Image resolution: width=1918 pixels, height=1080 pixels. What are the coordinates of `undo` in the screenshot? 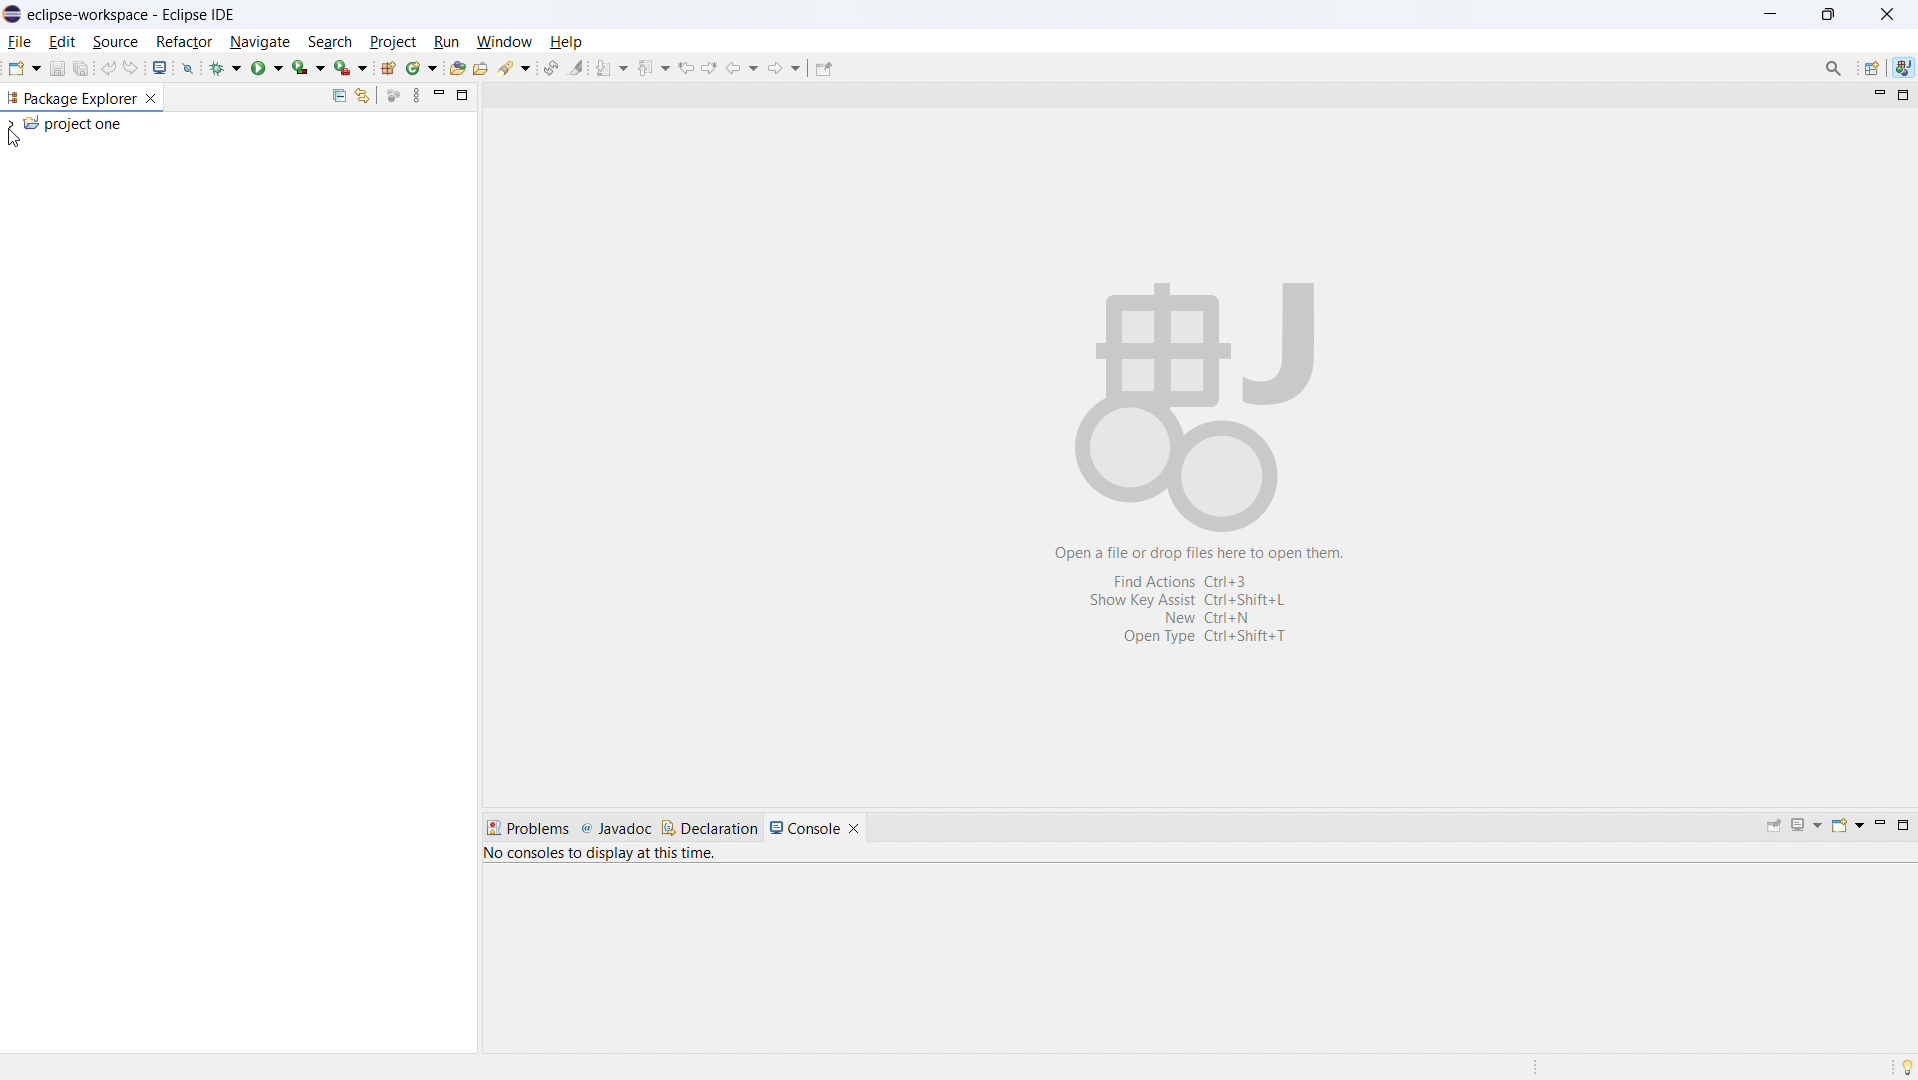 It's located at (108, 71).